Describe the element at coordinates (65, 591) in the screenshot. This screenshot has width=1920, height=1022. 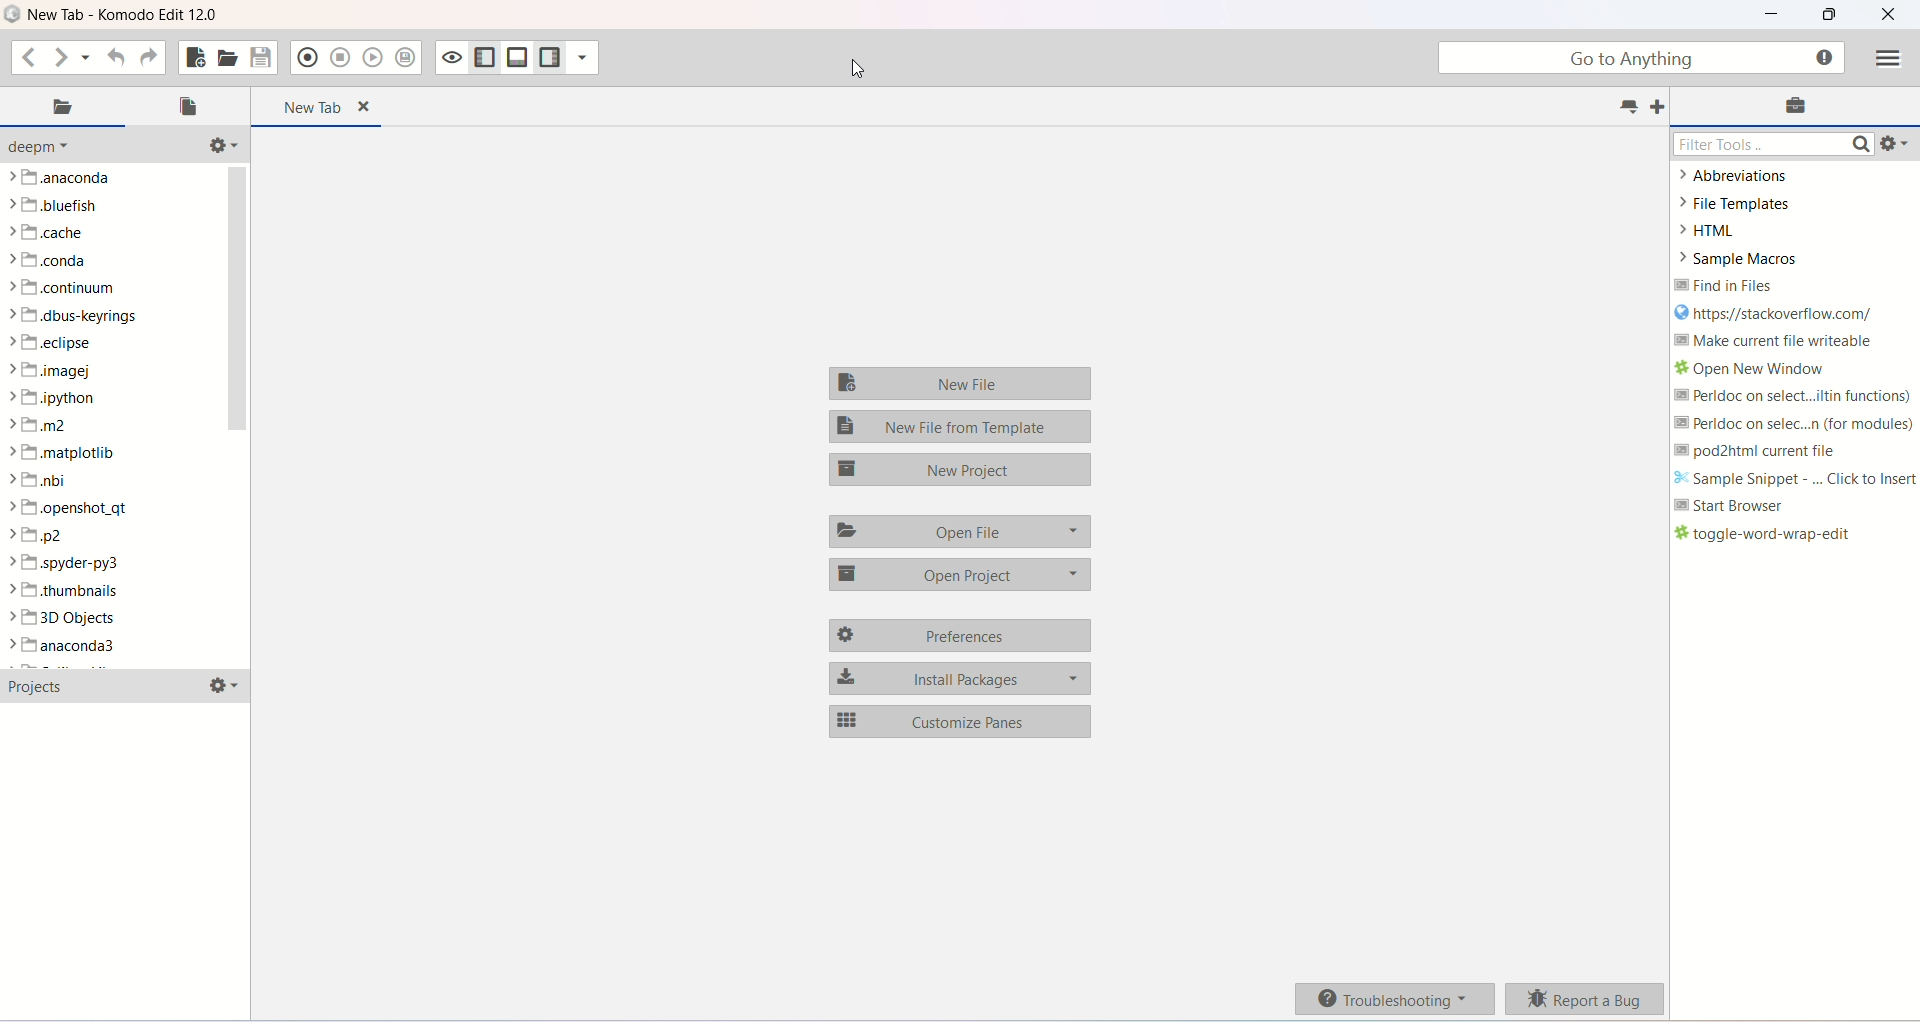
I see `thumbnails` at that location.